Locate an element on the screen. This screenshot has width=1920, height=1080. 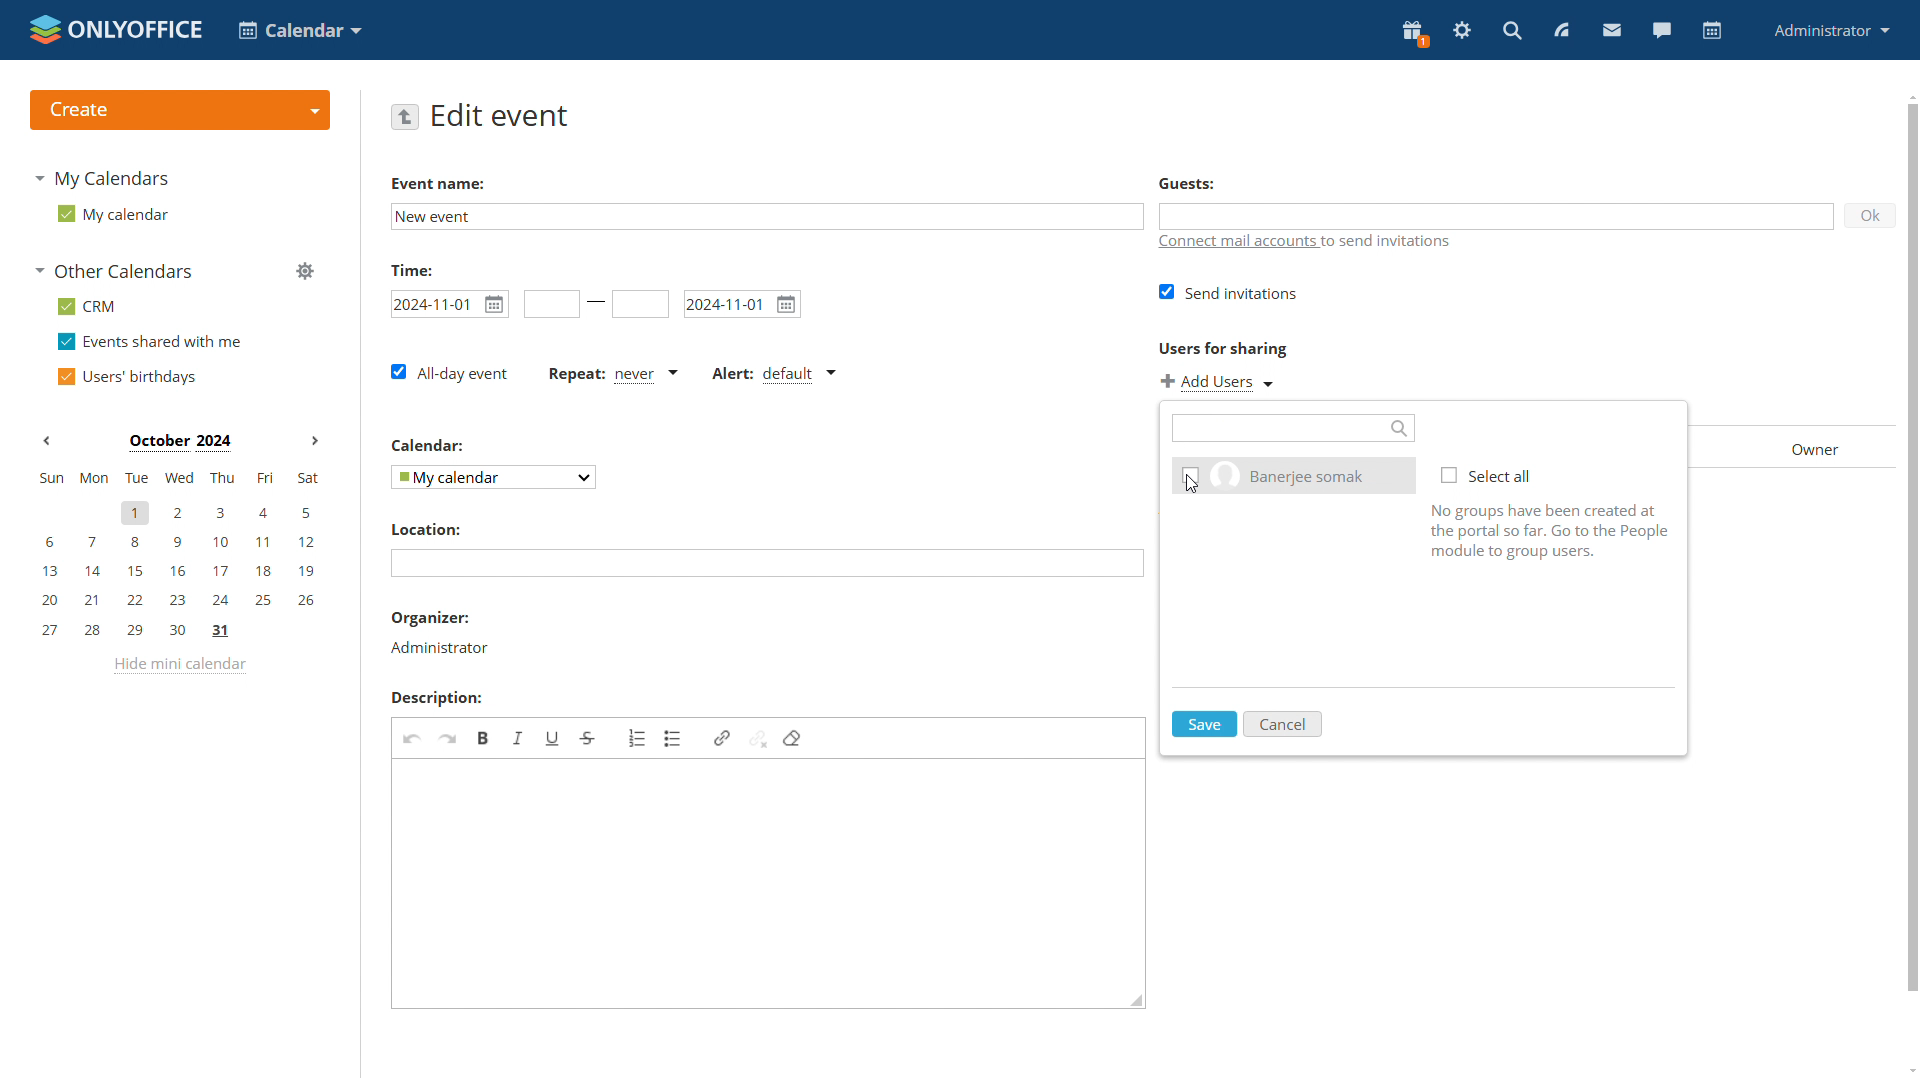
existing user checkbox is located at coordinates (1294, 476).